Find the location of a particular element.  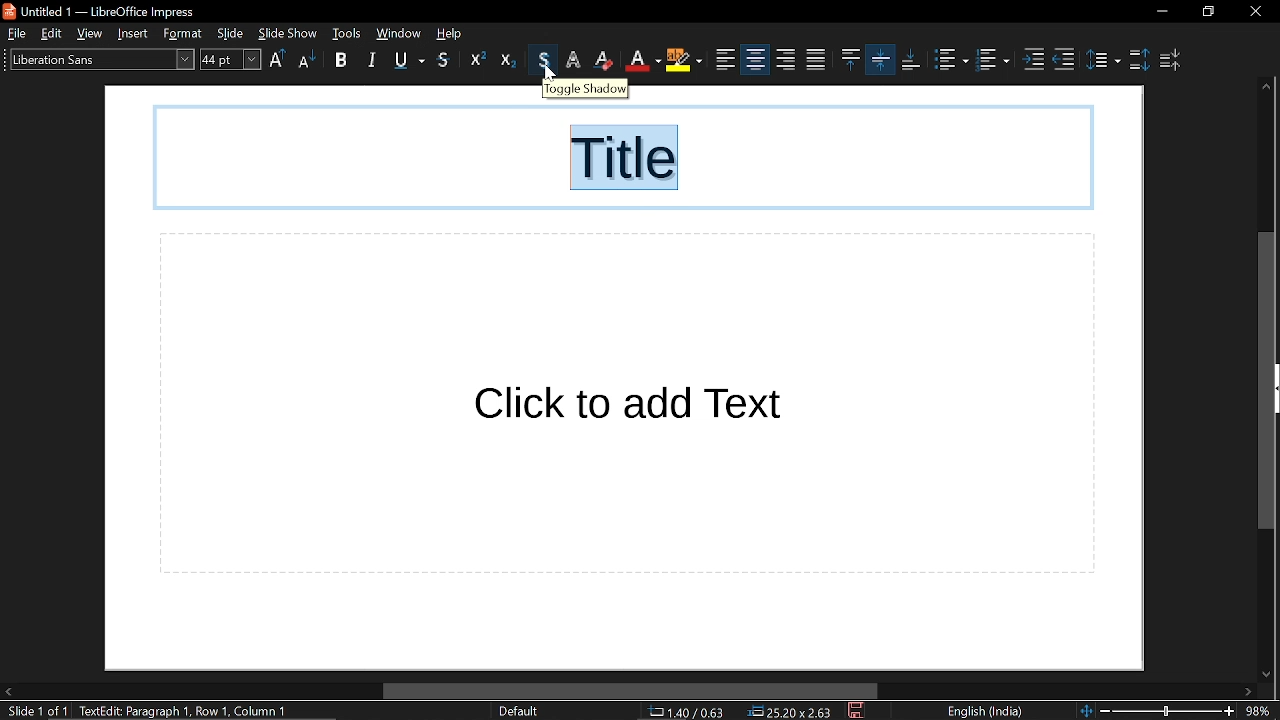

toggle shadow is located at coordinates (587, 88).